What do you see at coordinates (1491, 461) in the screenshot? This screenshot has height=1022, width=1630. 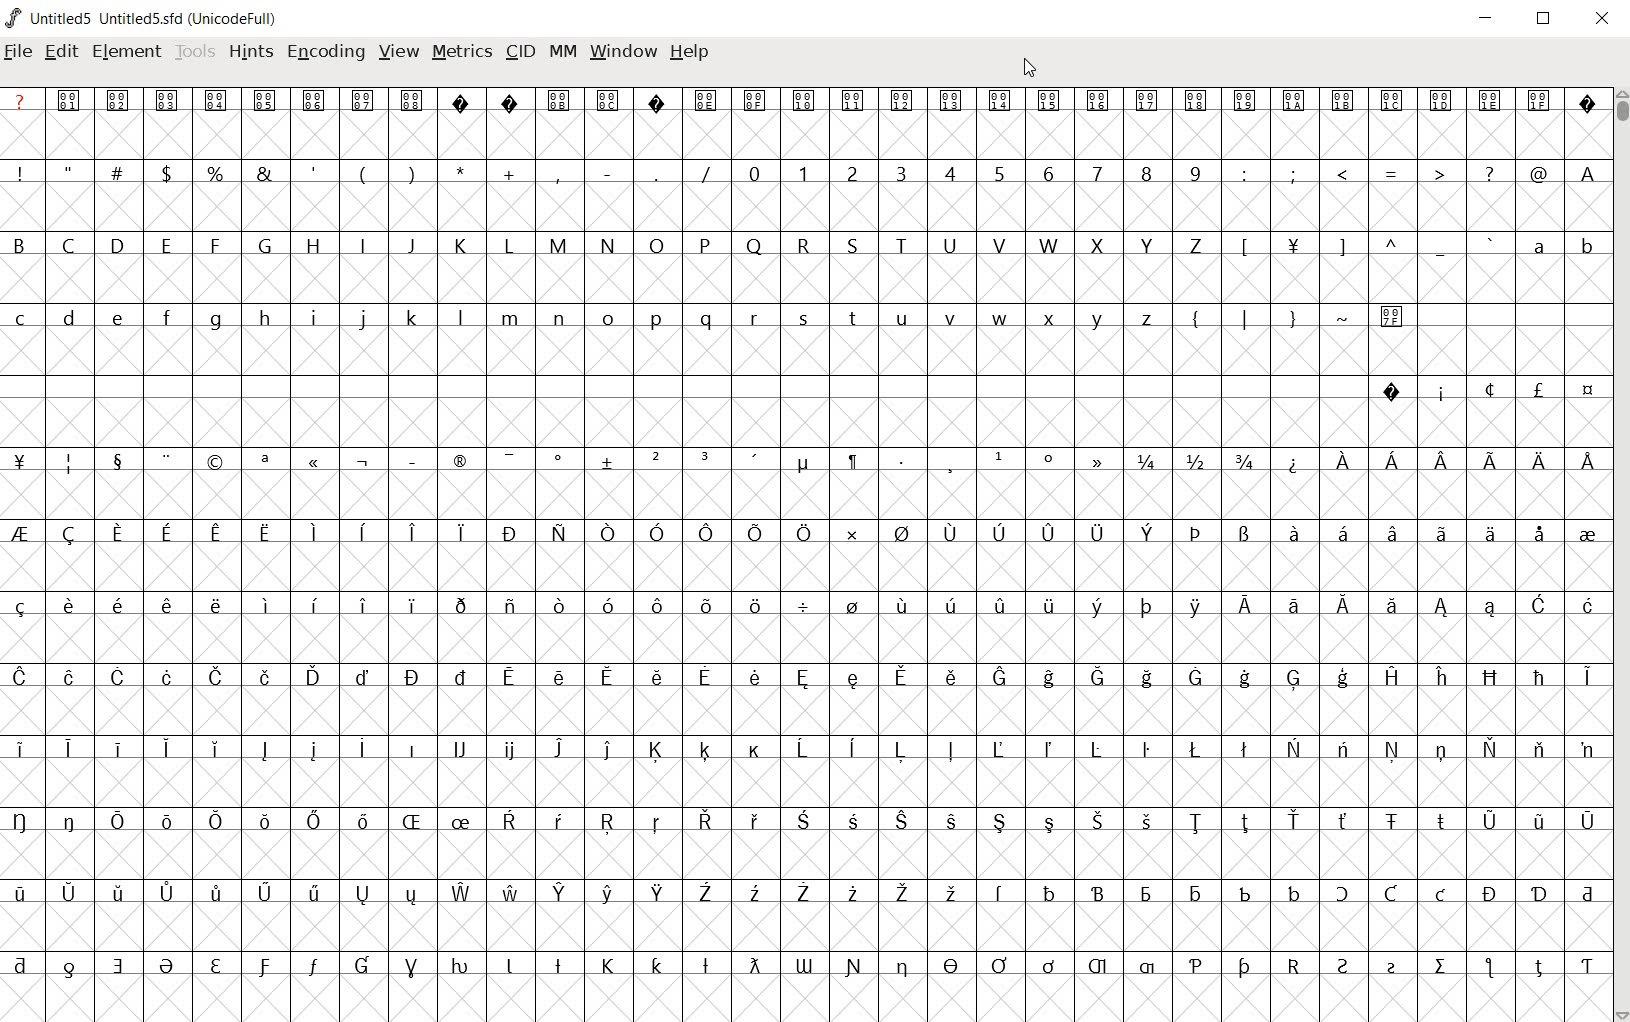 I see `Symbol` at bounding box center [1491, 461].